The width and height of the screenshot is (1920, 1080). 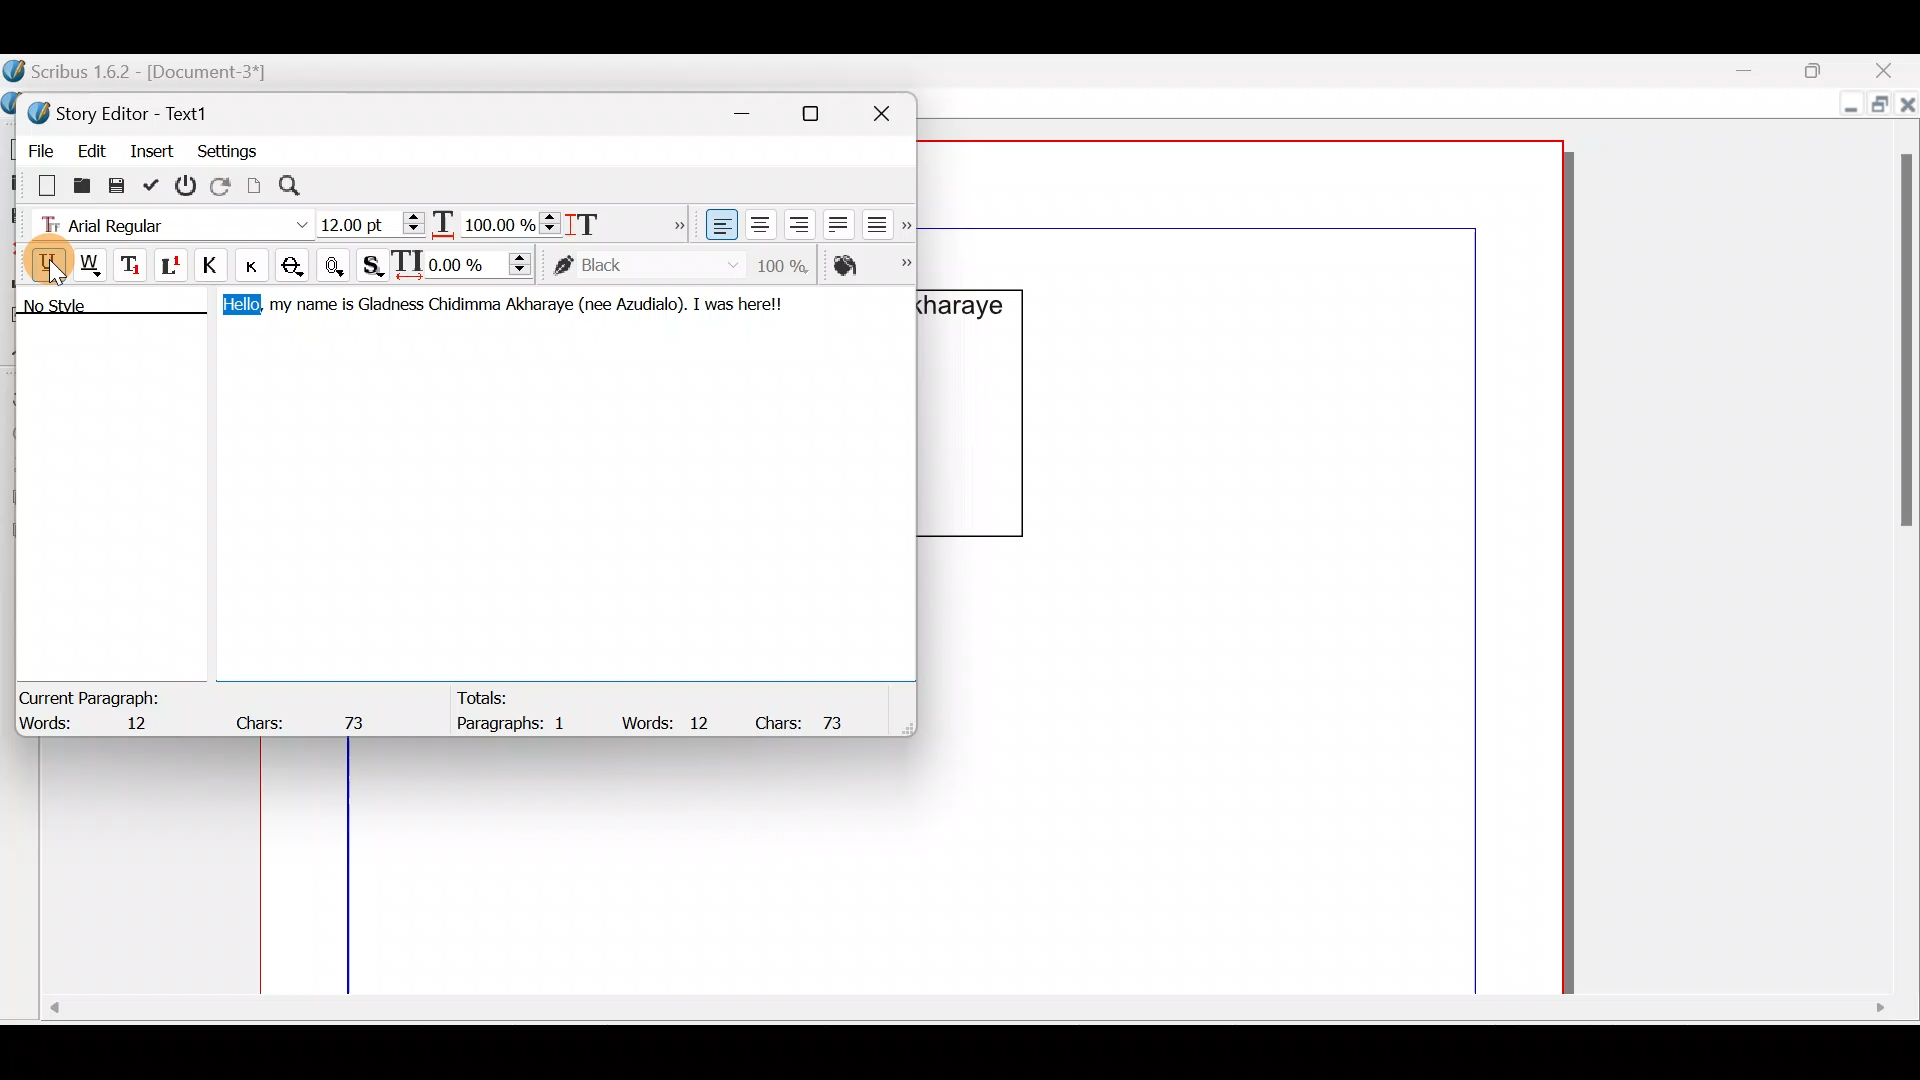 I want to click on Scaling height of characters, so click(x=612, y=218).